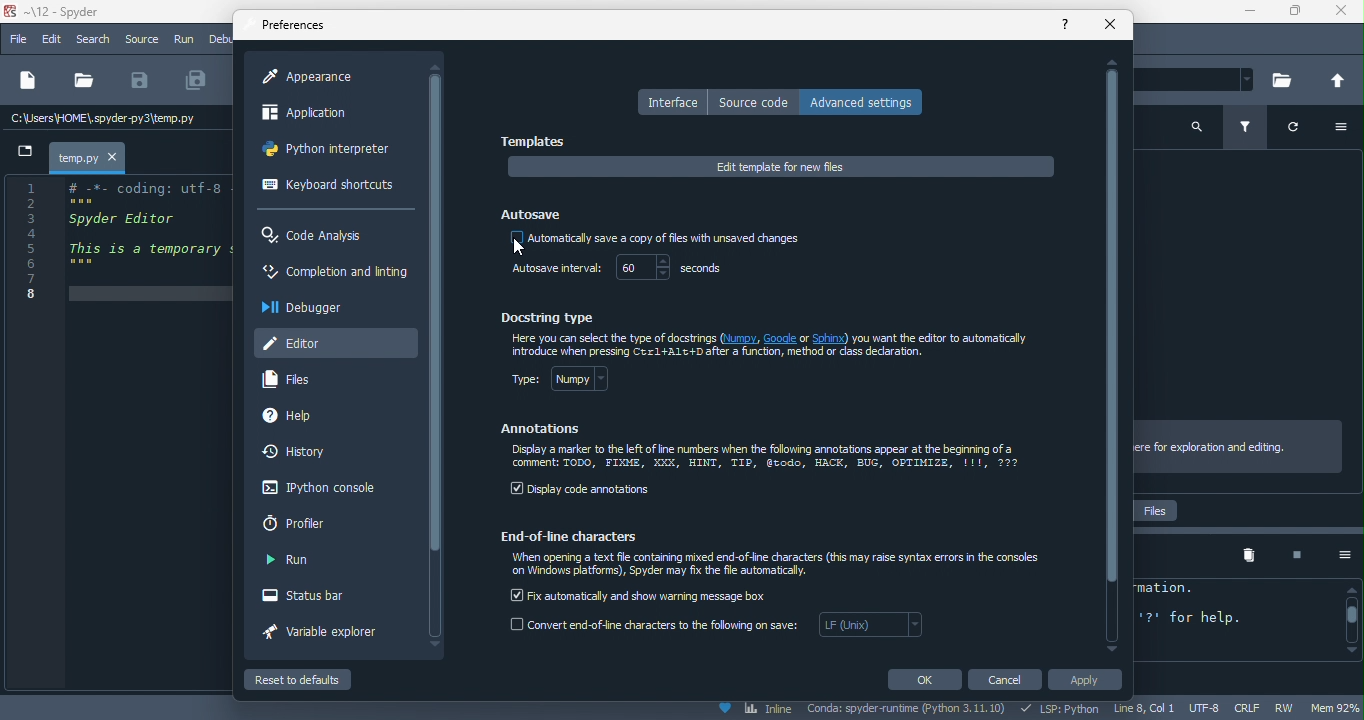 The width and height of the screenshot is (1364, 720). What do you see at coordinates (1249, 129) in the screenshot?
I see `filter` at bounding box center [1249, 129].